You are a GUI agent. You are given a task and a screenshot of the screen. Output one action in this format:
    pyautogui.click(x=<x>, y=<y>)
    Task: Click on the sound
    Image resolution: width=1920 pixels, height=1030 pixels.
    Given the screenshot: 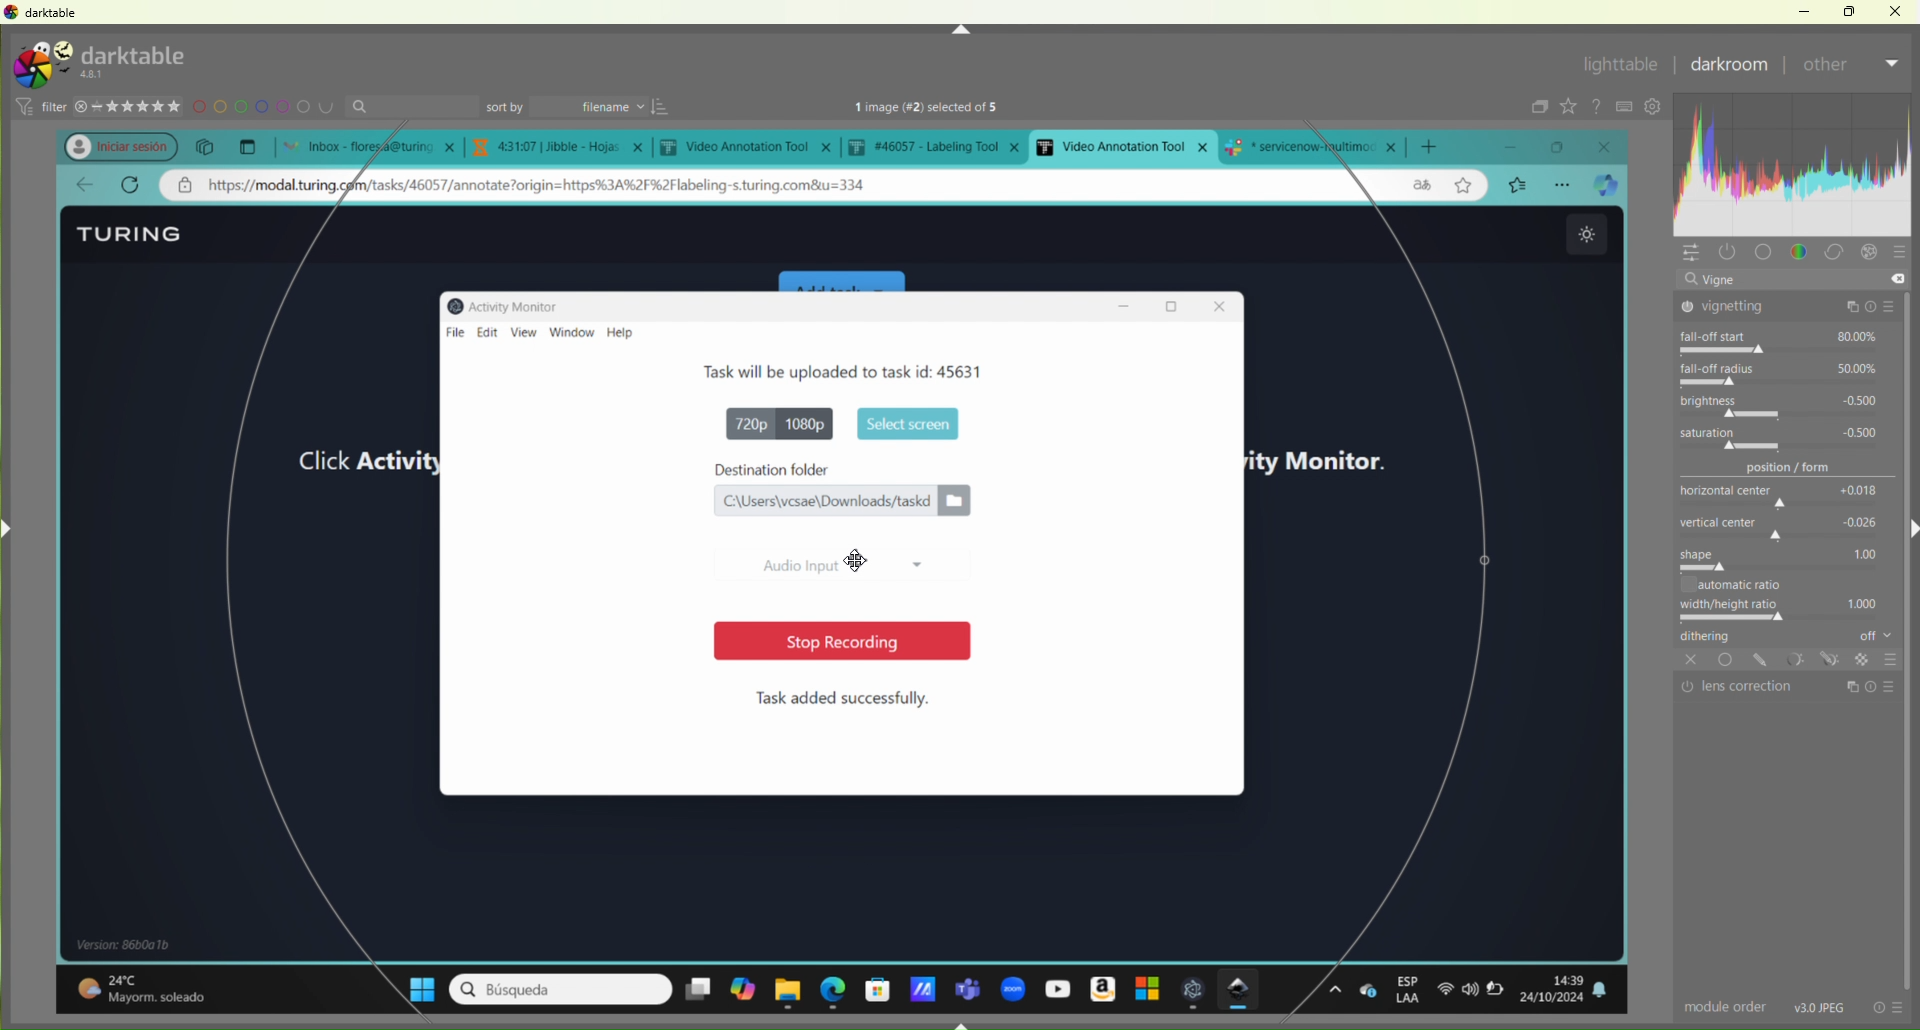 What is the action you would take?
    pyautogui.click(x=1471, y=990)
    